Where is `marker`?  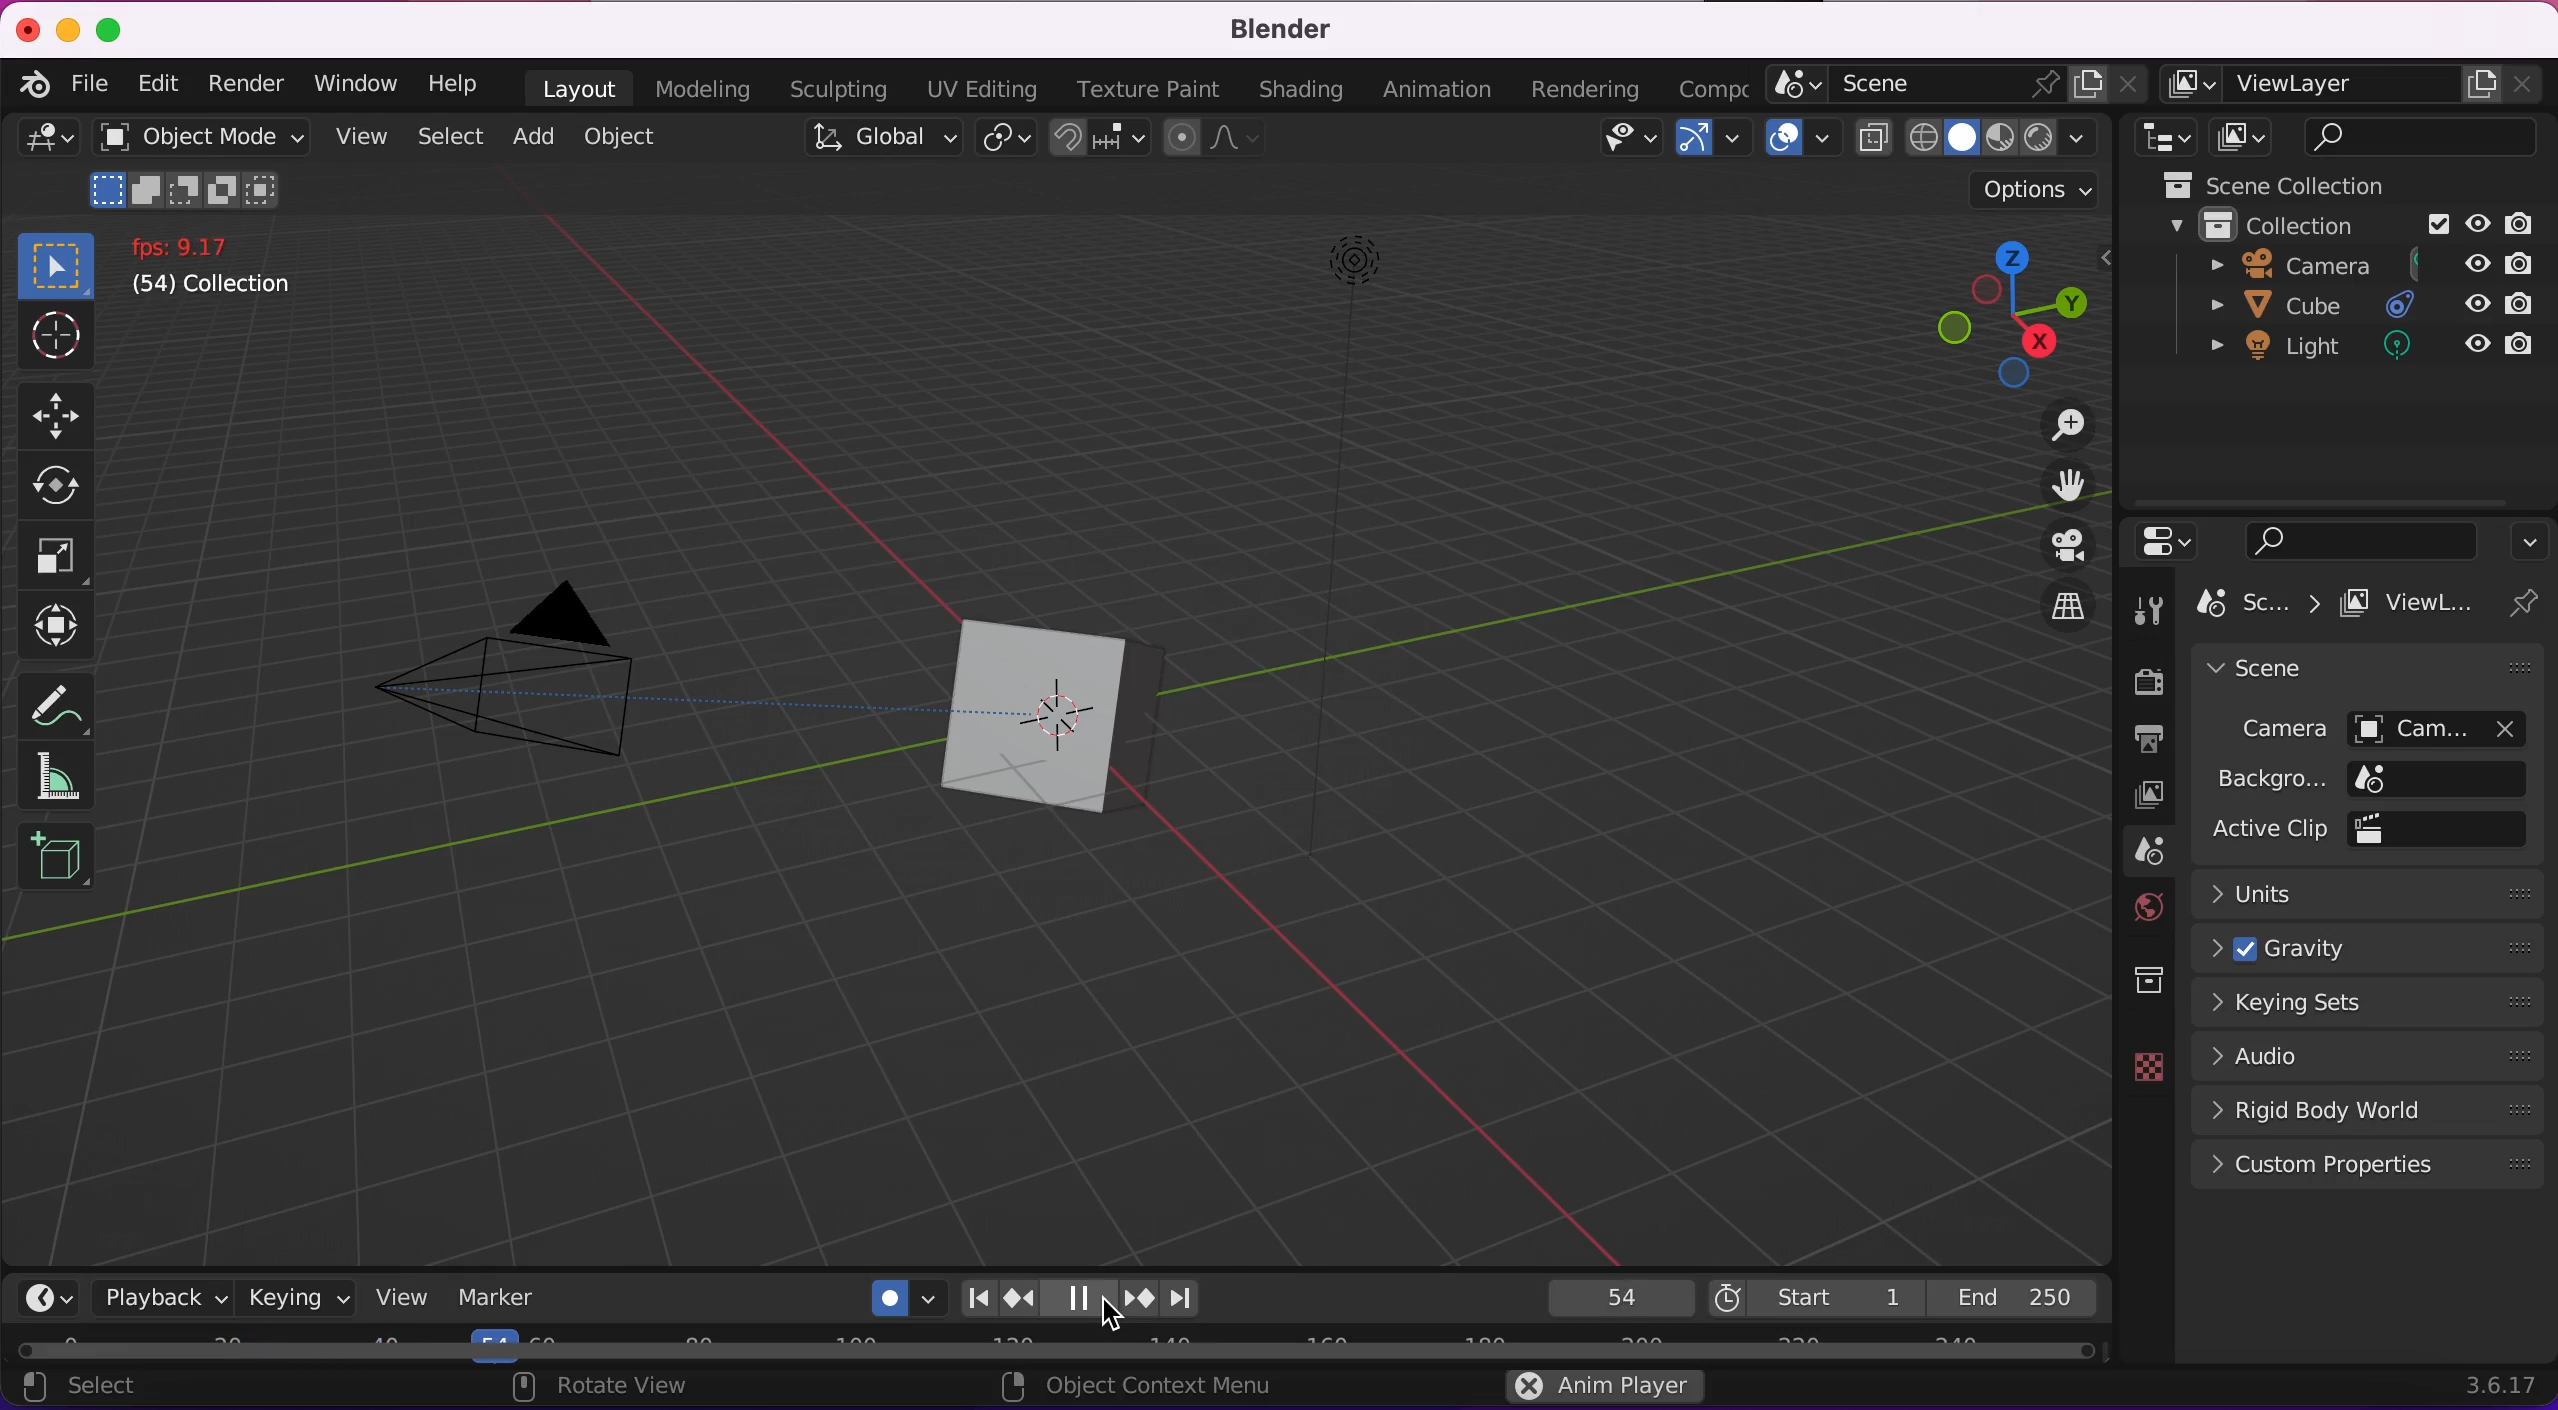 marker is located at coordinates (505, 1298).